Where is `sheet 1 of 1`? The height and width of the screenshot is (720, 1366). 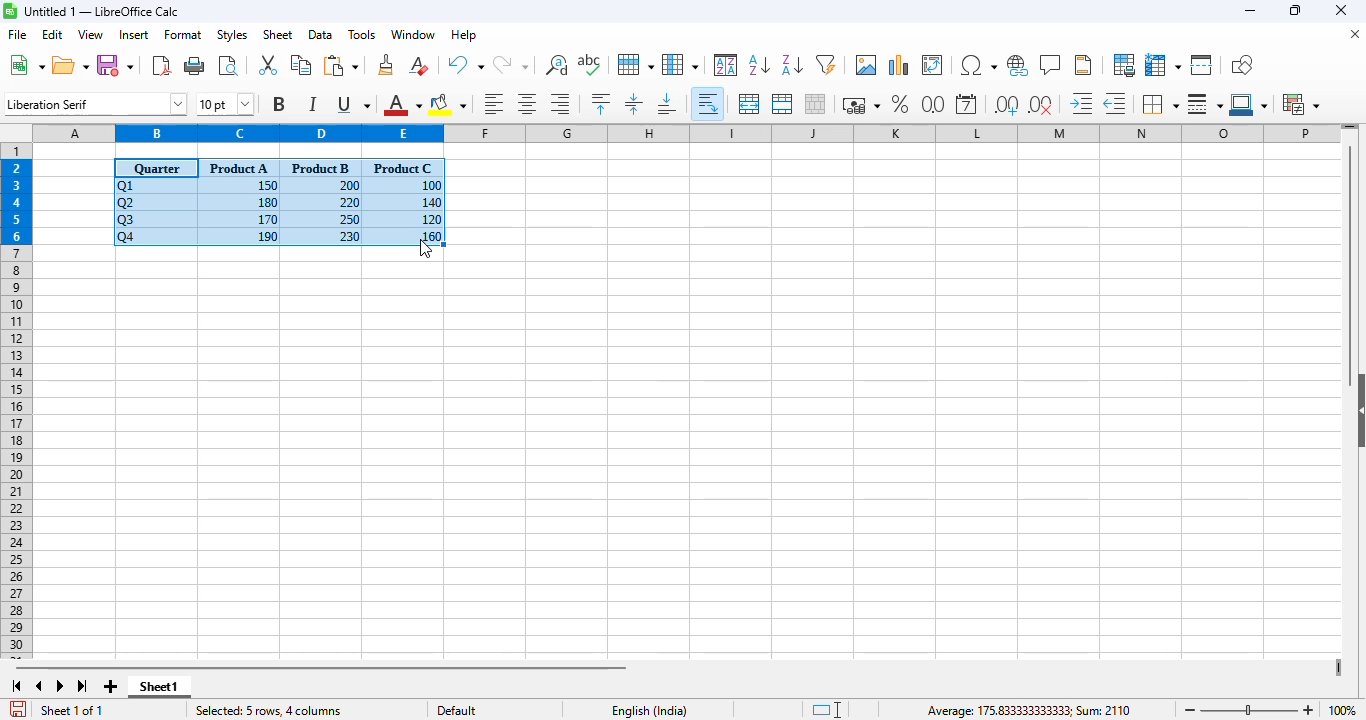
sheet 1 of 1 is located at coordinates (73, 711).